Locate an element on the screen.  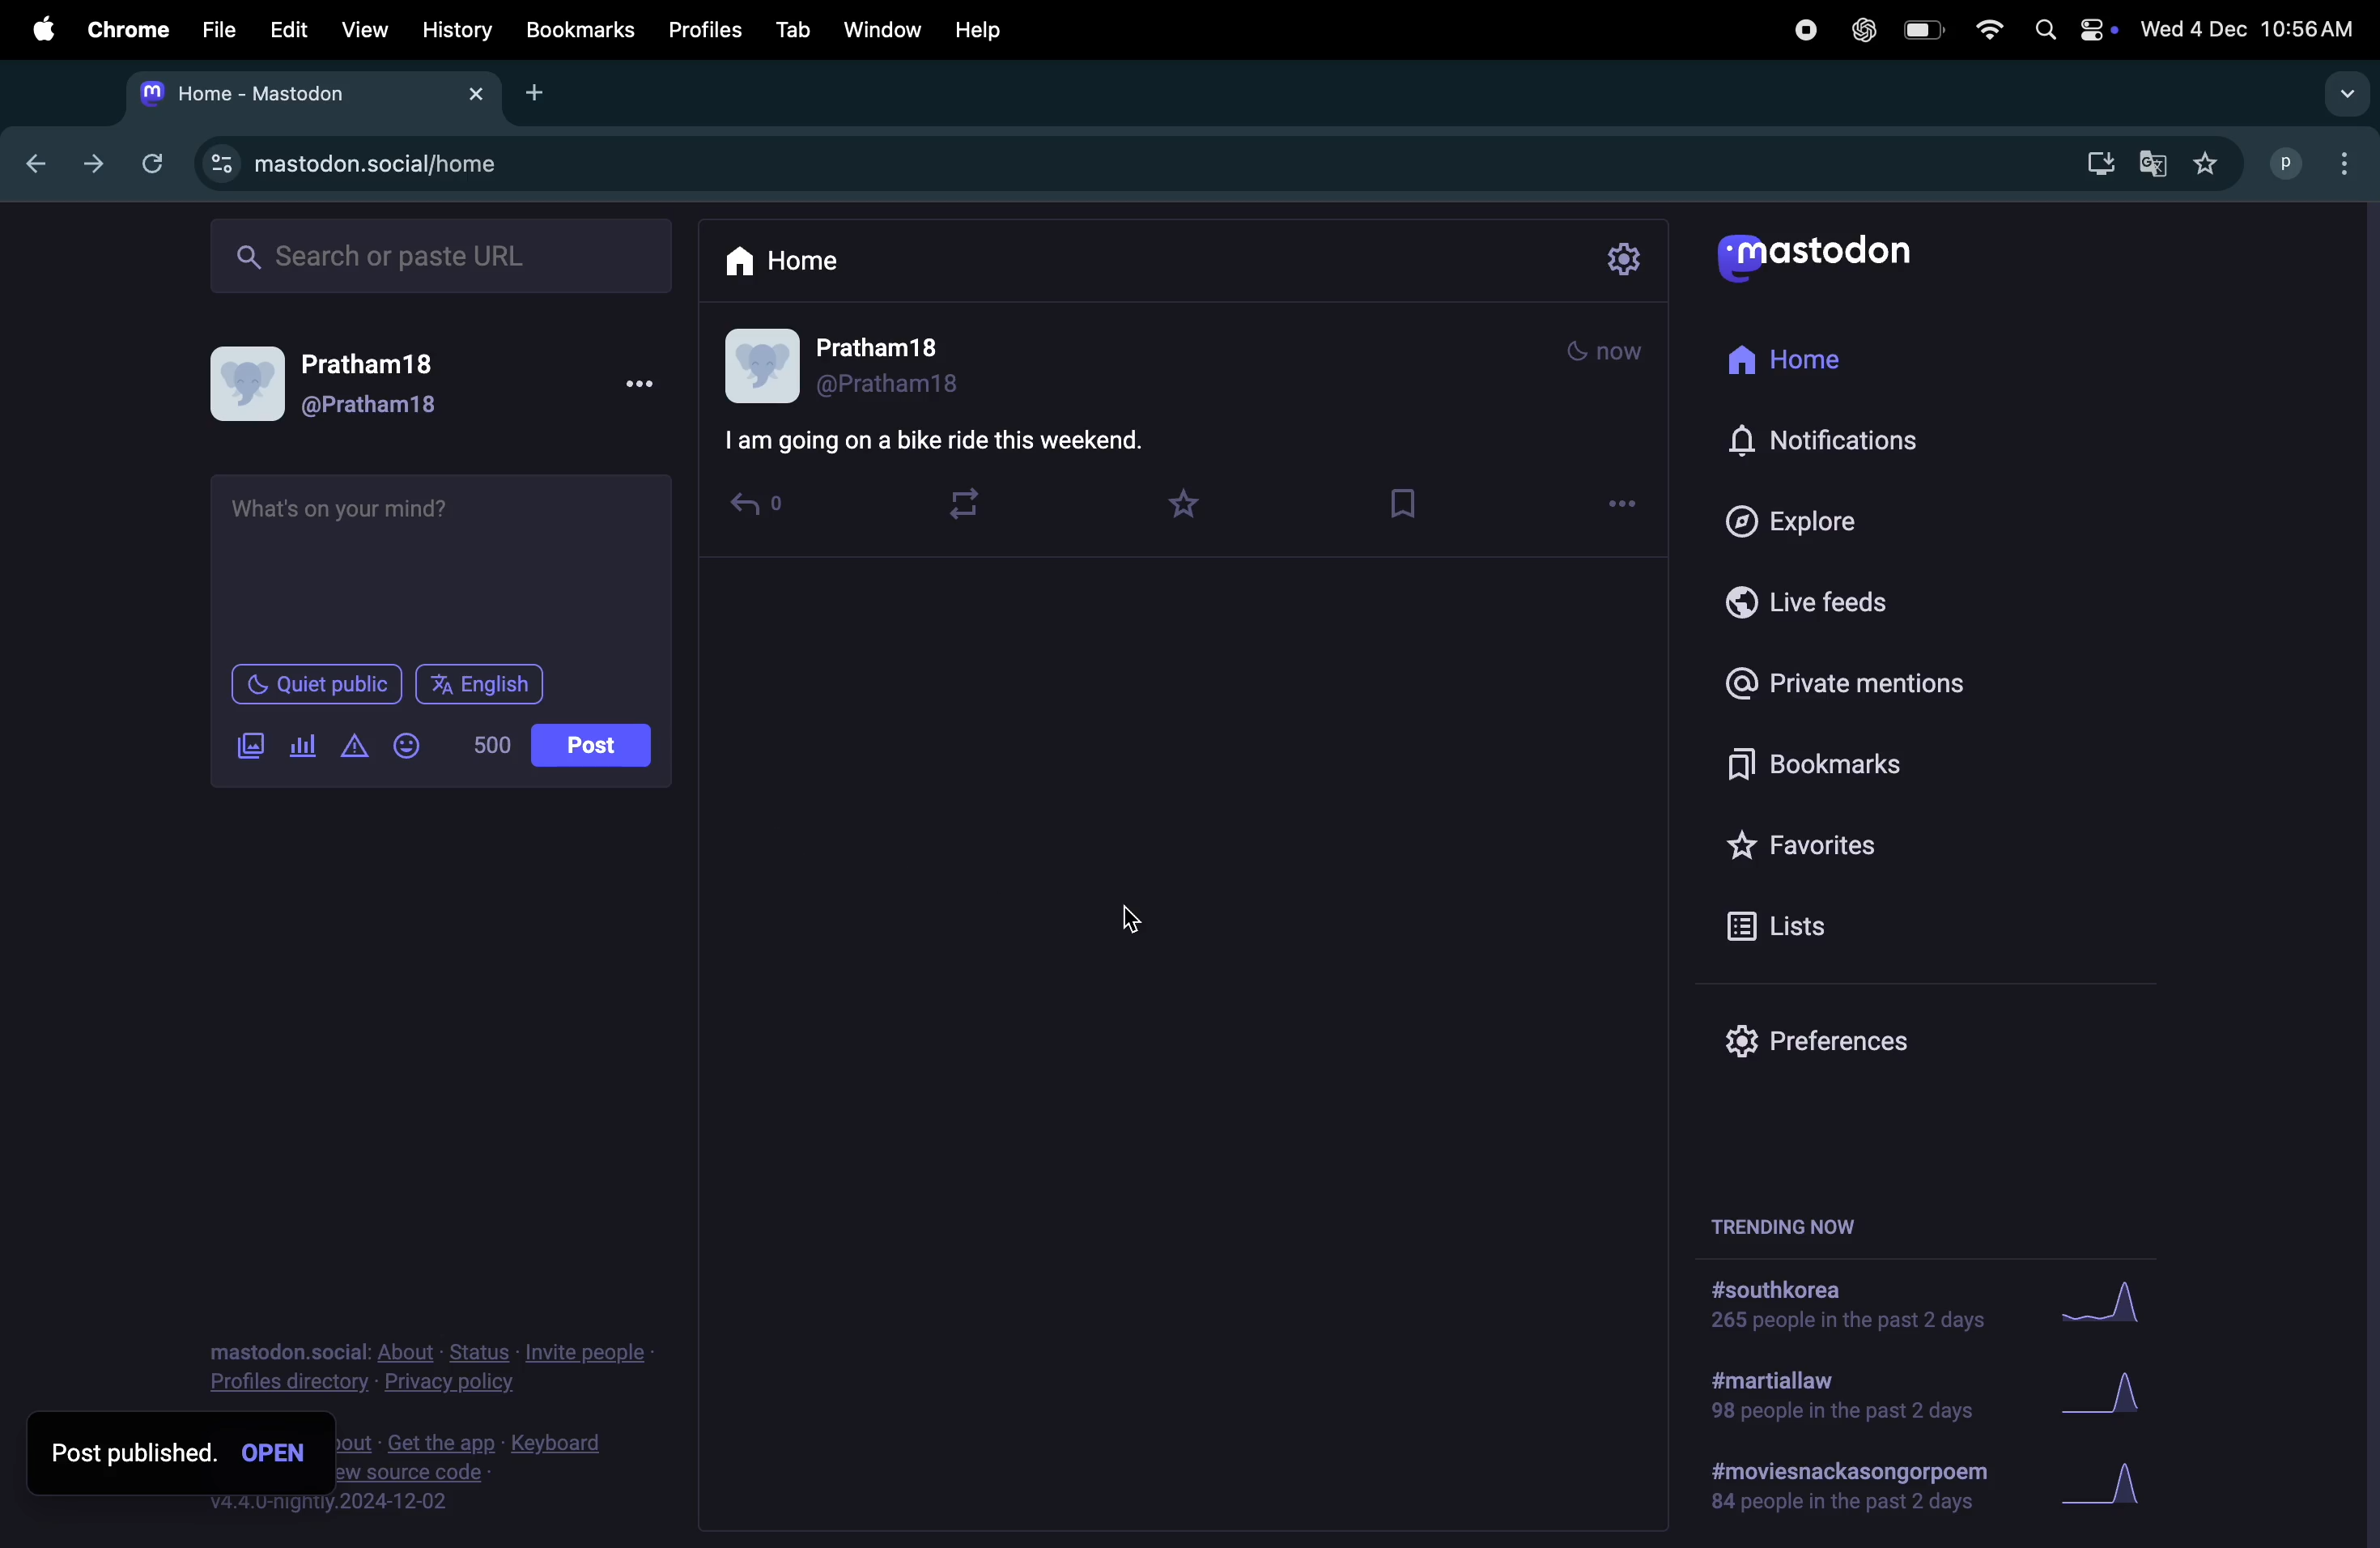
Graph is located at coordinates (2119, 1301).